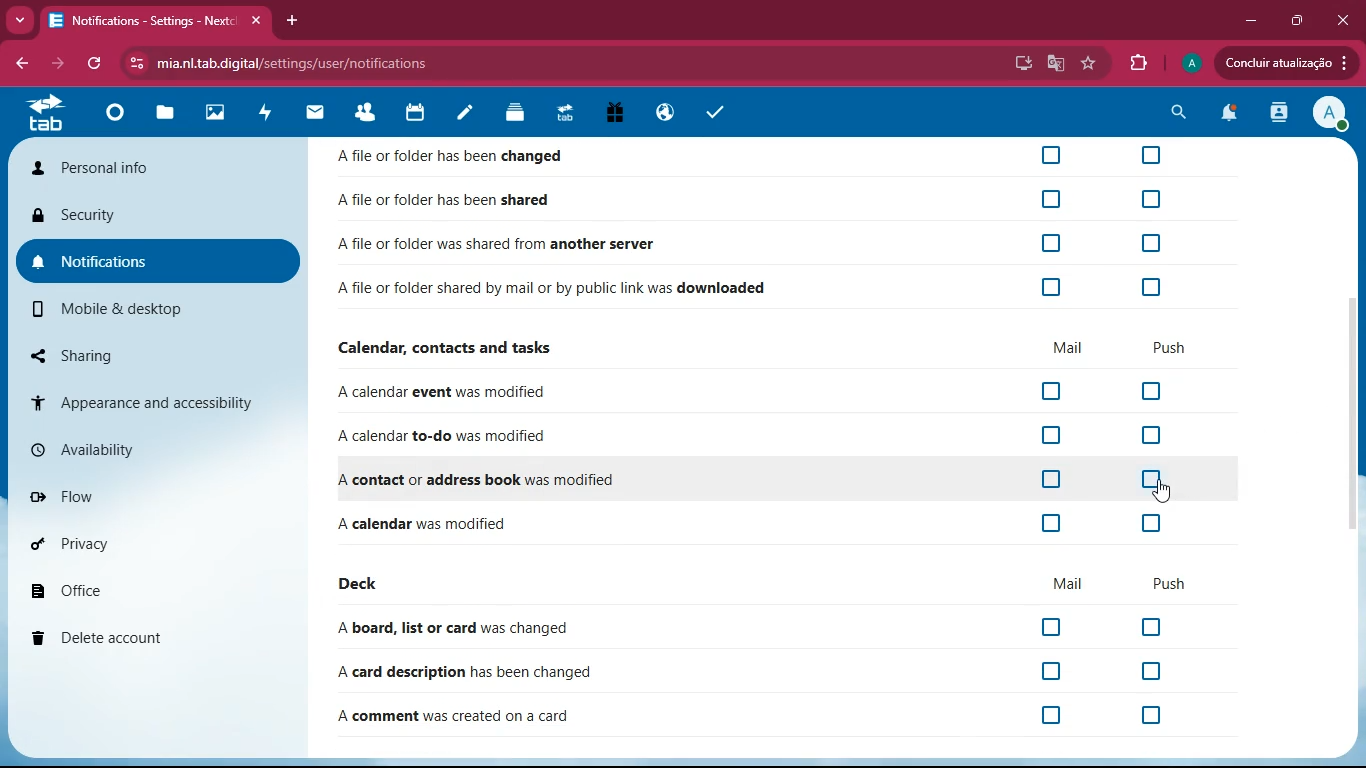 The width and height of the screenshot is (1366, 768). Describe the element at coordinates (567, 114) in the screenshot. I see `tab` at that location.